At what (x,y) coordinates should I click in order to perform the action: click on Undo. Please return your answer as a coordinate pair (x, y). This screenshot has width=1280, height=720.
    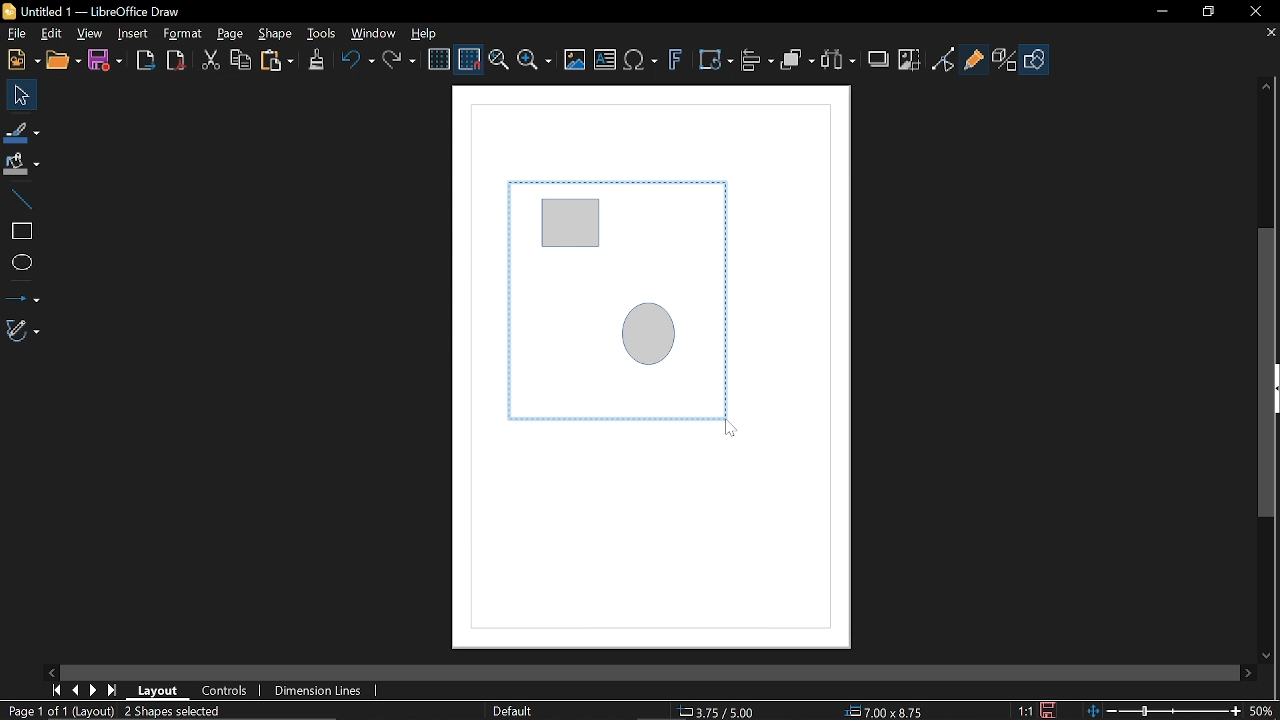
    Looking at the image, I should click on (358, 61).